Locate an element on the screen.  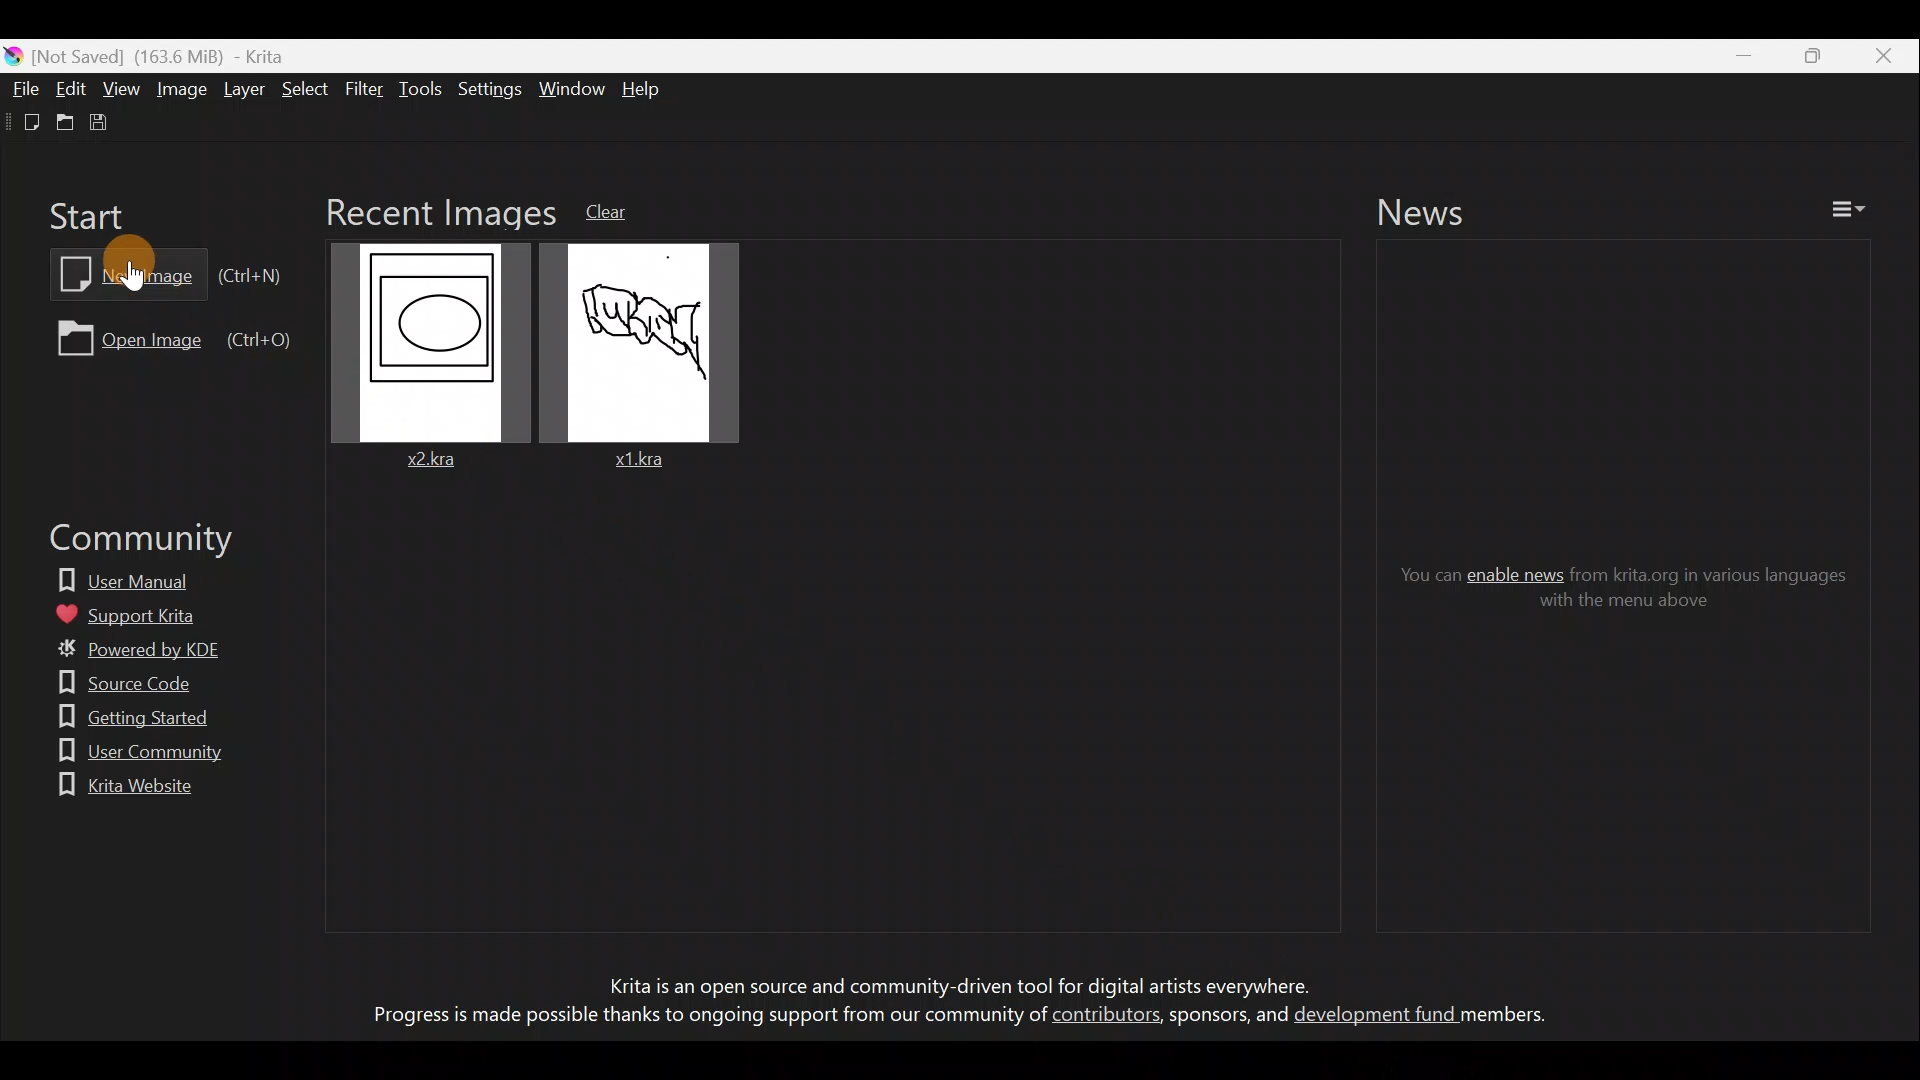
User community is located at coordinates (128, 754).